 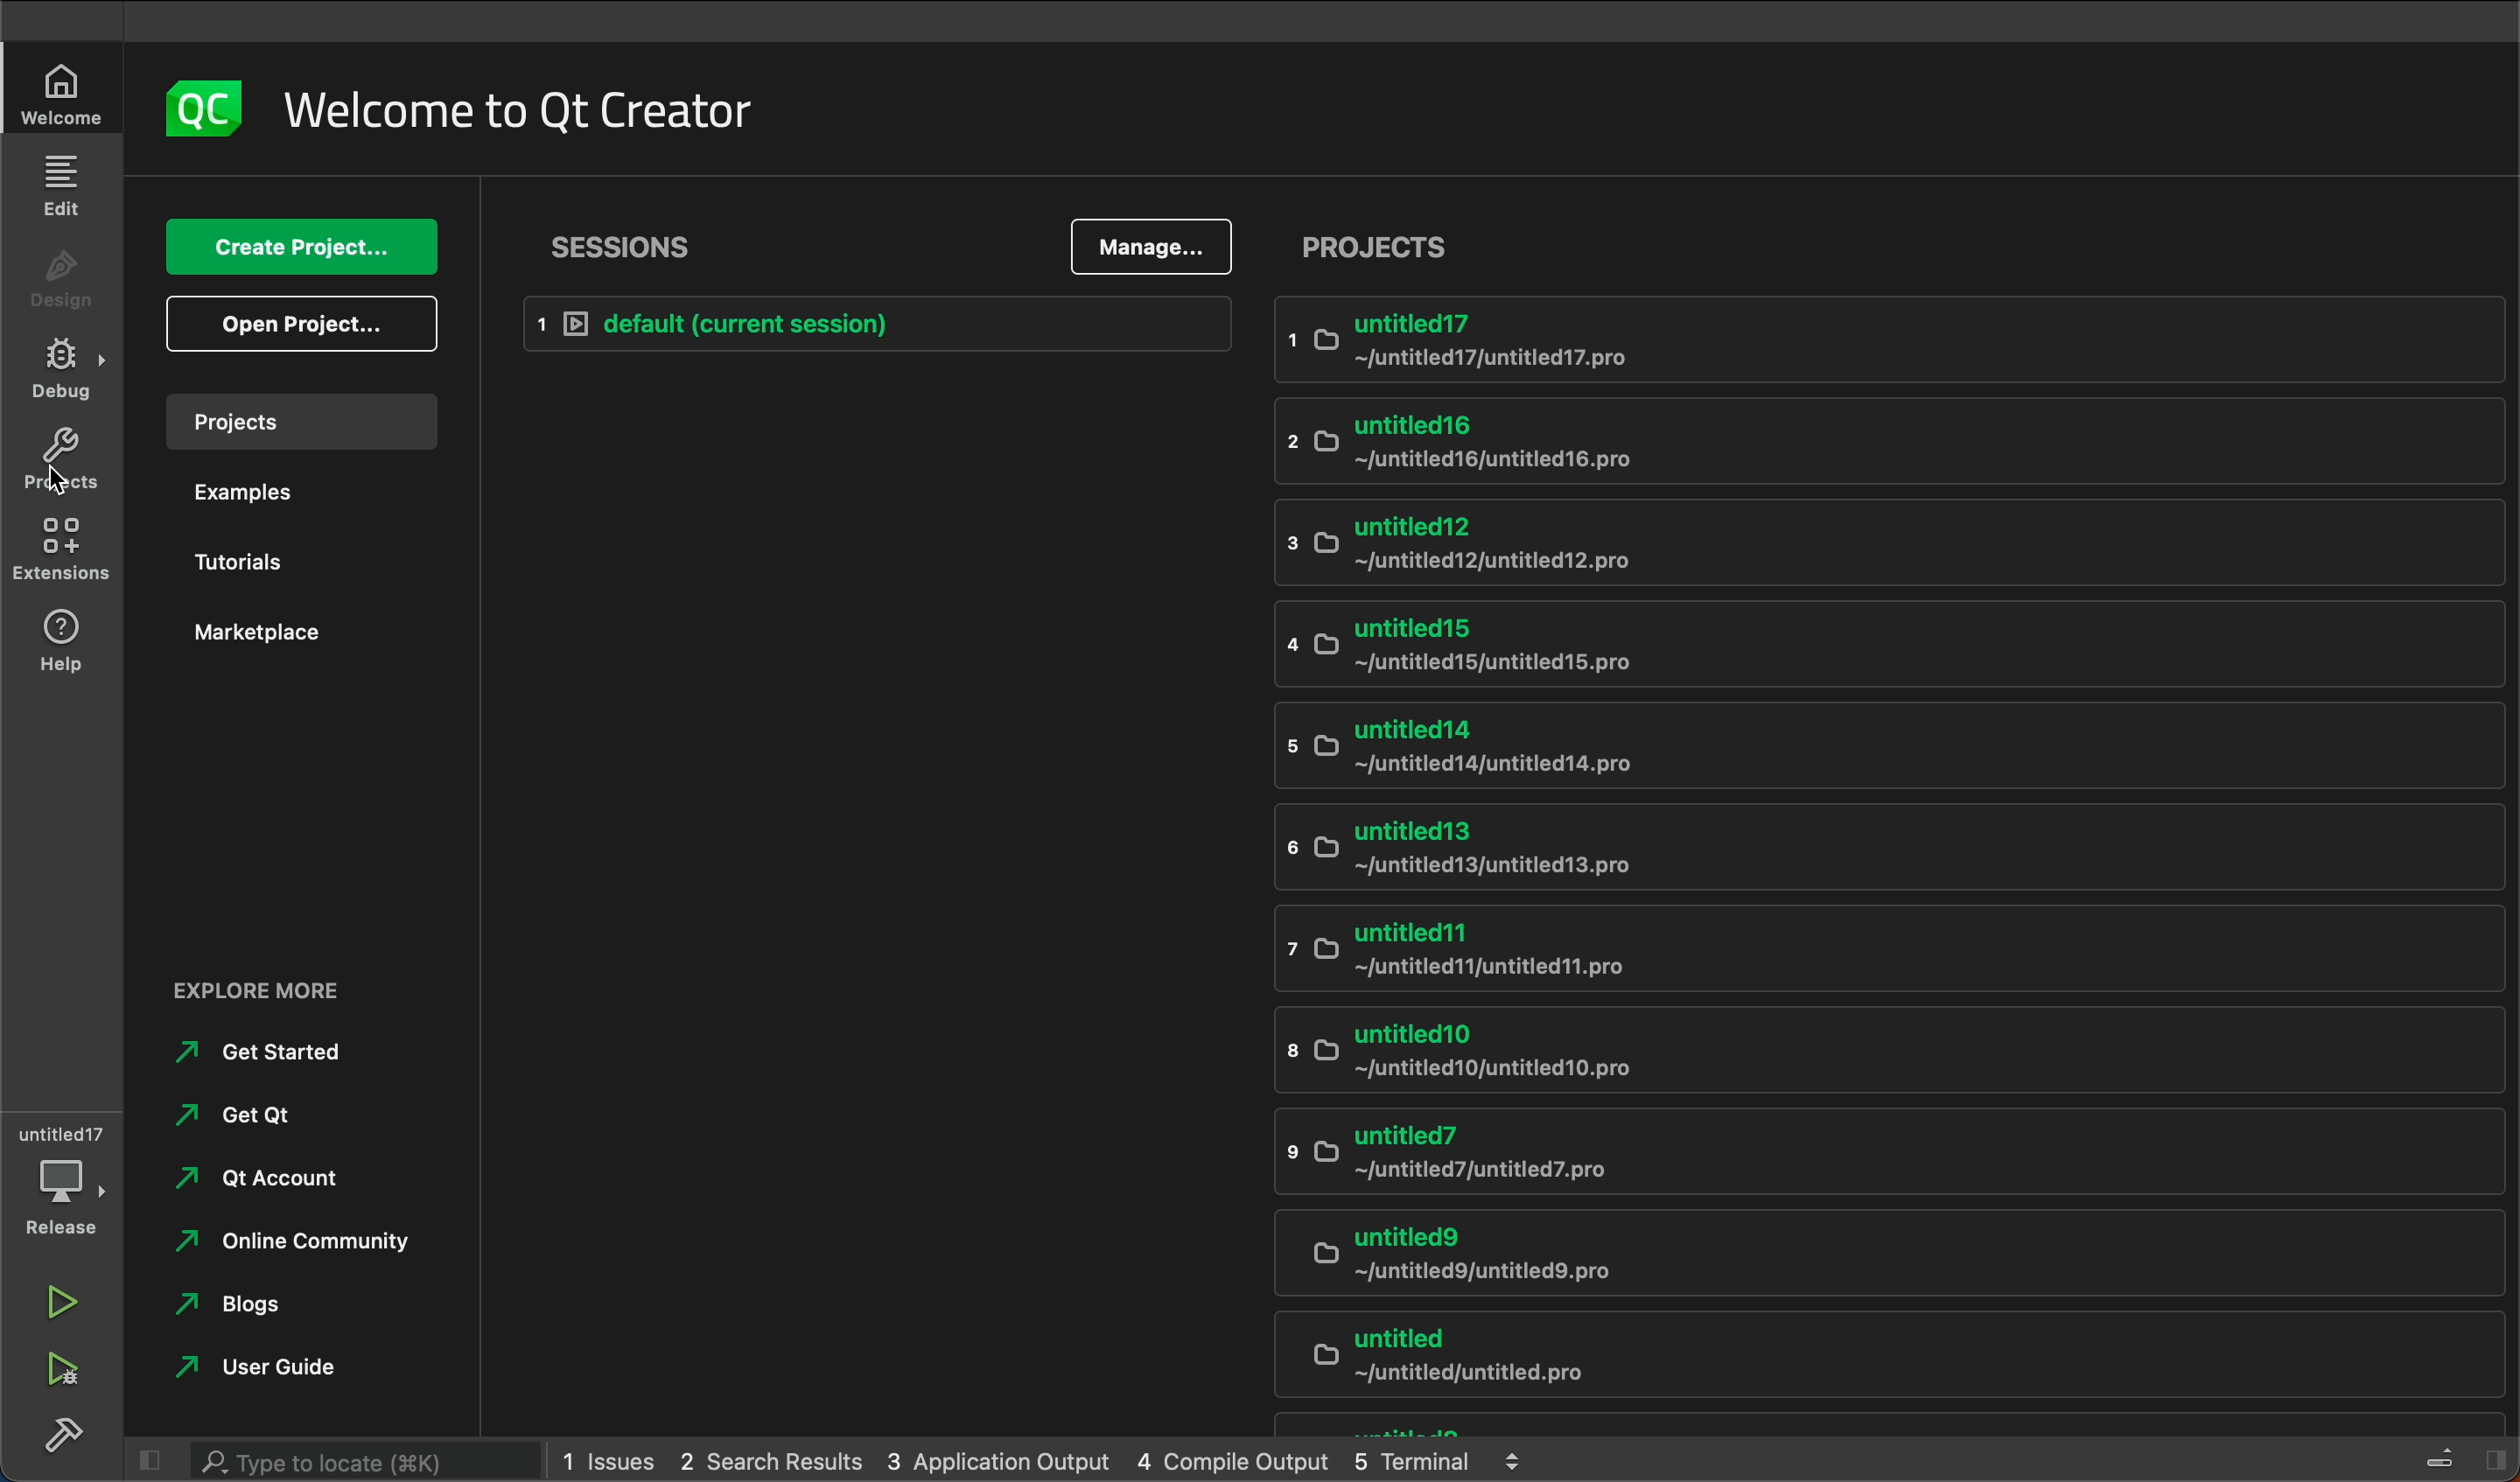 What do you see at coordinates (525, 111) in the screenshot?
I see `welcome` at bounding box center [525, 111].